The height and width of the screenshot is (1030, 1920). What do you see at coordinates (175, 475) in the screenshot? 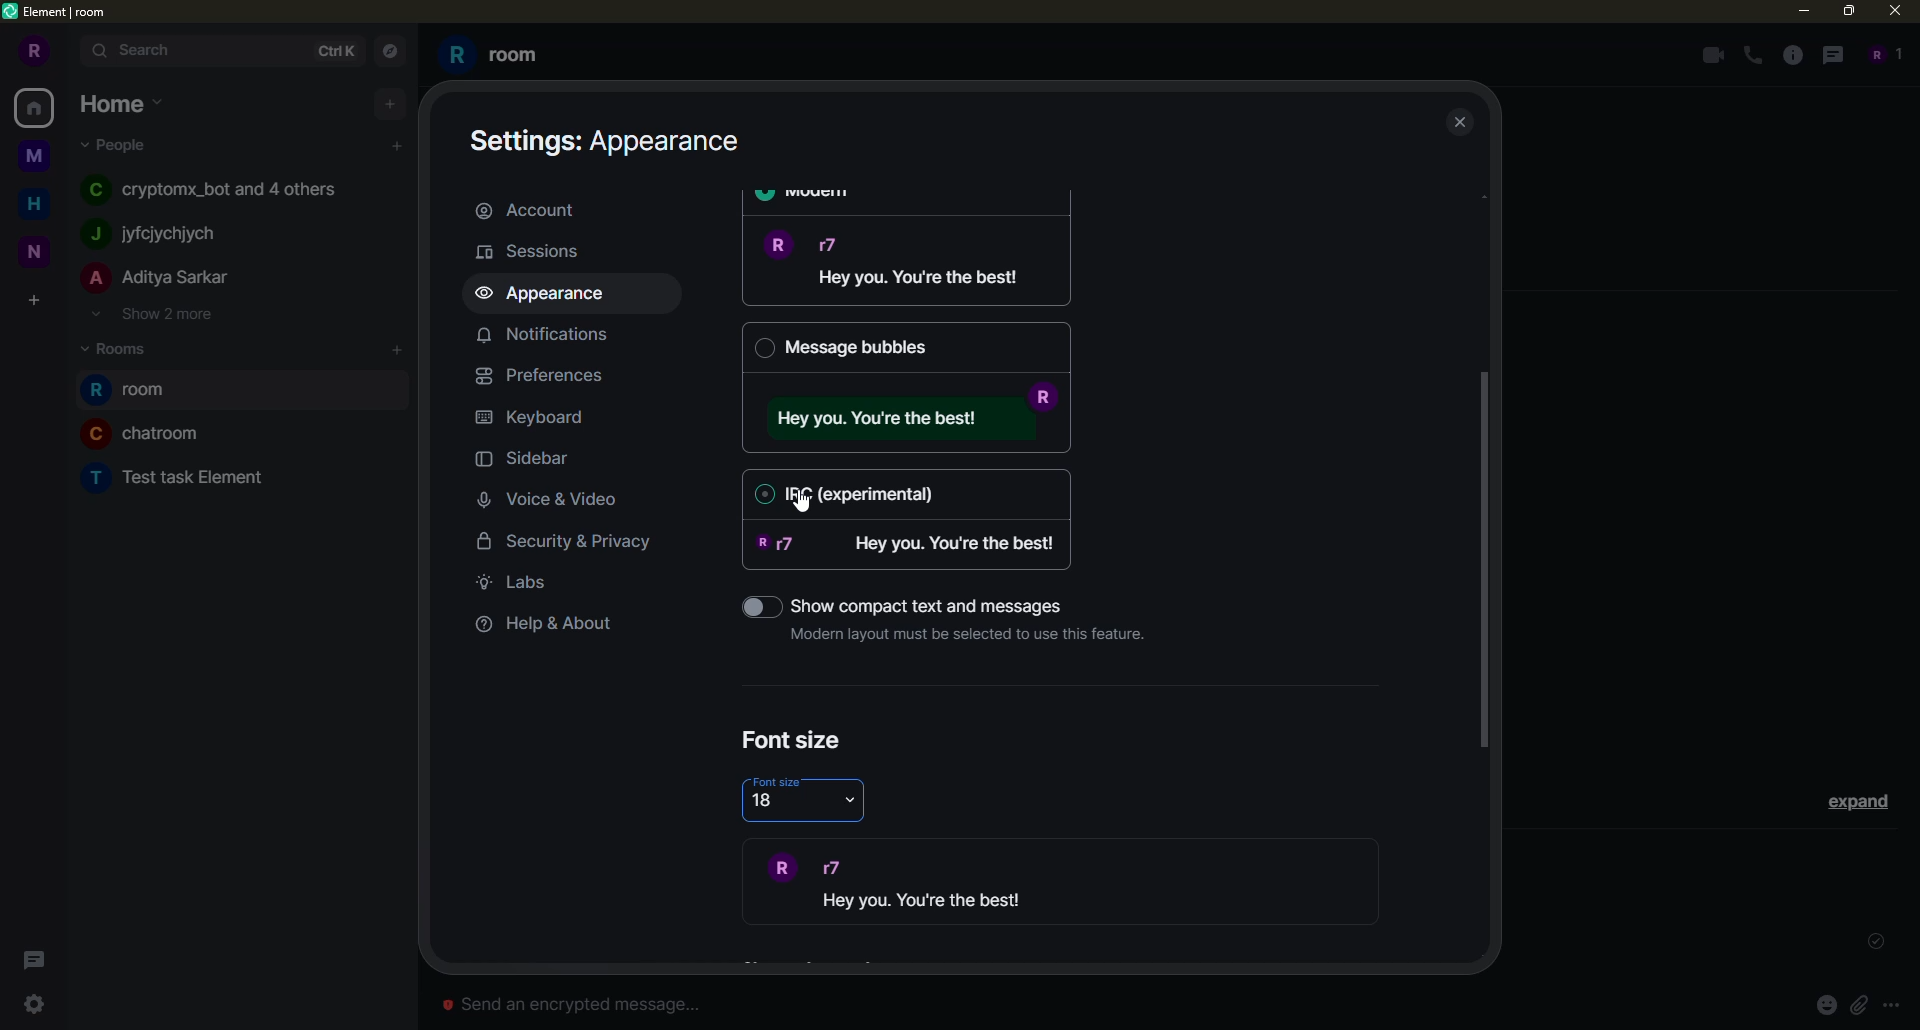
I see `room` at bounding box center [175, 475].